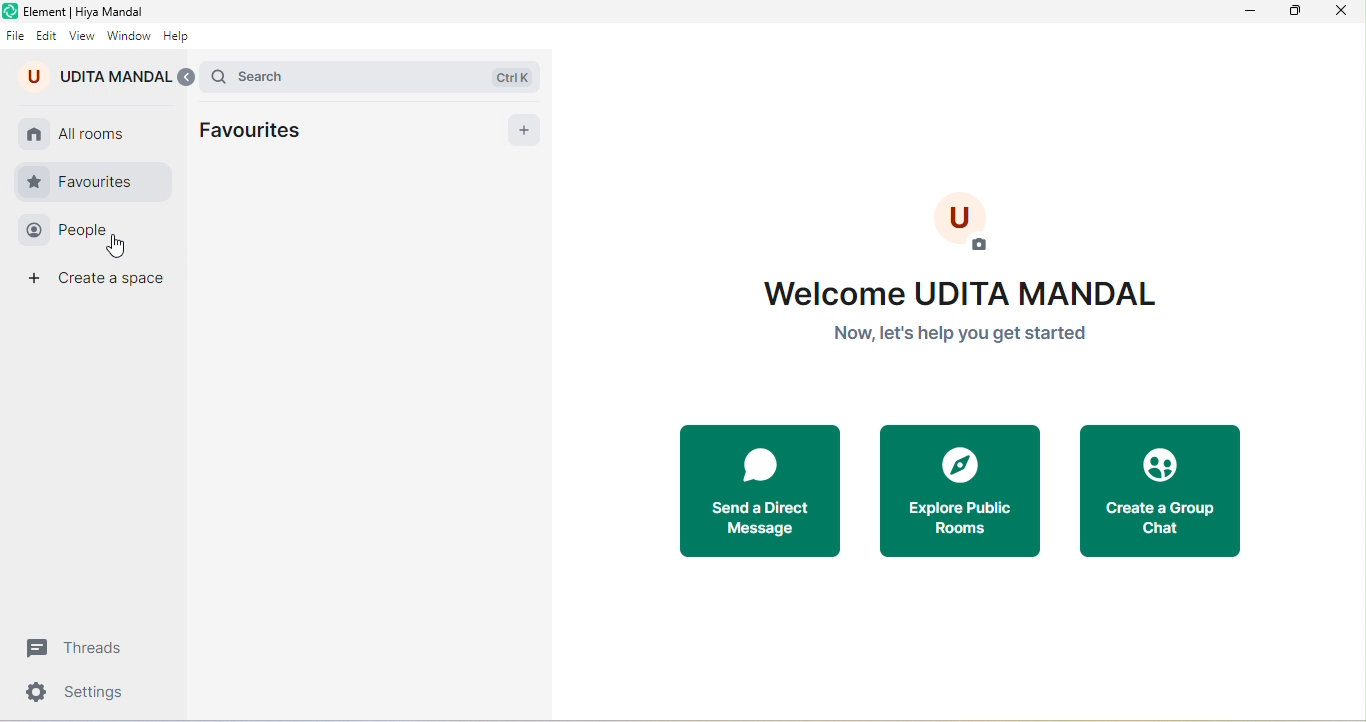 The width and height of the screenshot is (1366, 722). What do you see at coordinates (15, 31) in the screenshot?
I see `file` at bounding box center [15, 31].